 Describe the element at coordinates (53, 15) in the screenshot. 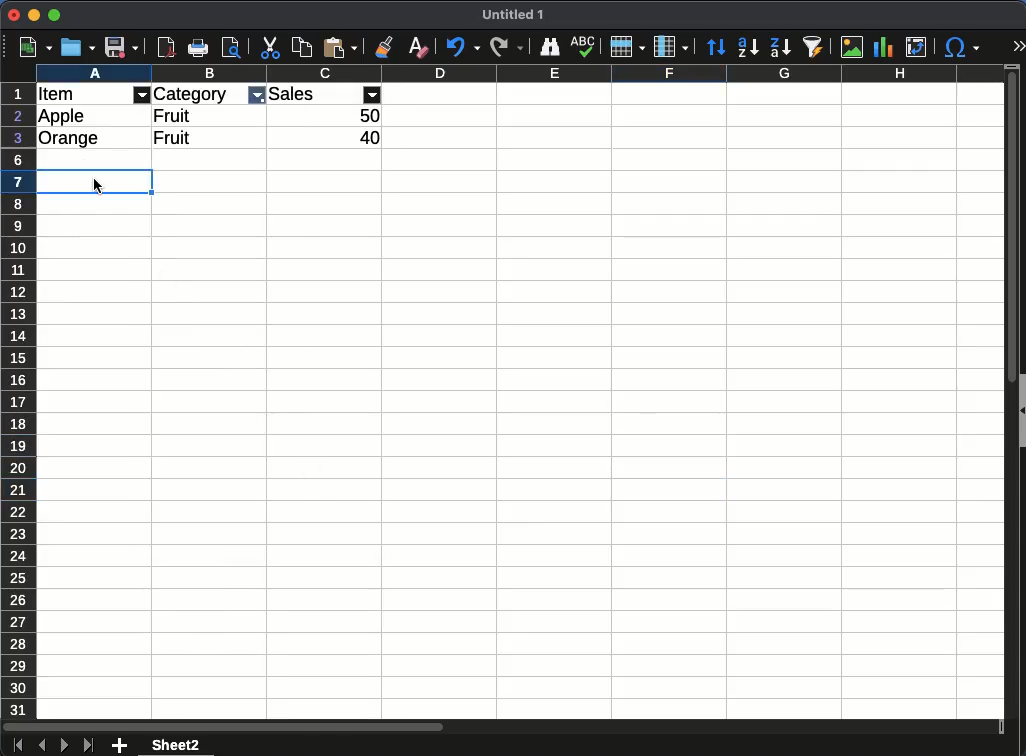

I see `maximize` at that location.